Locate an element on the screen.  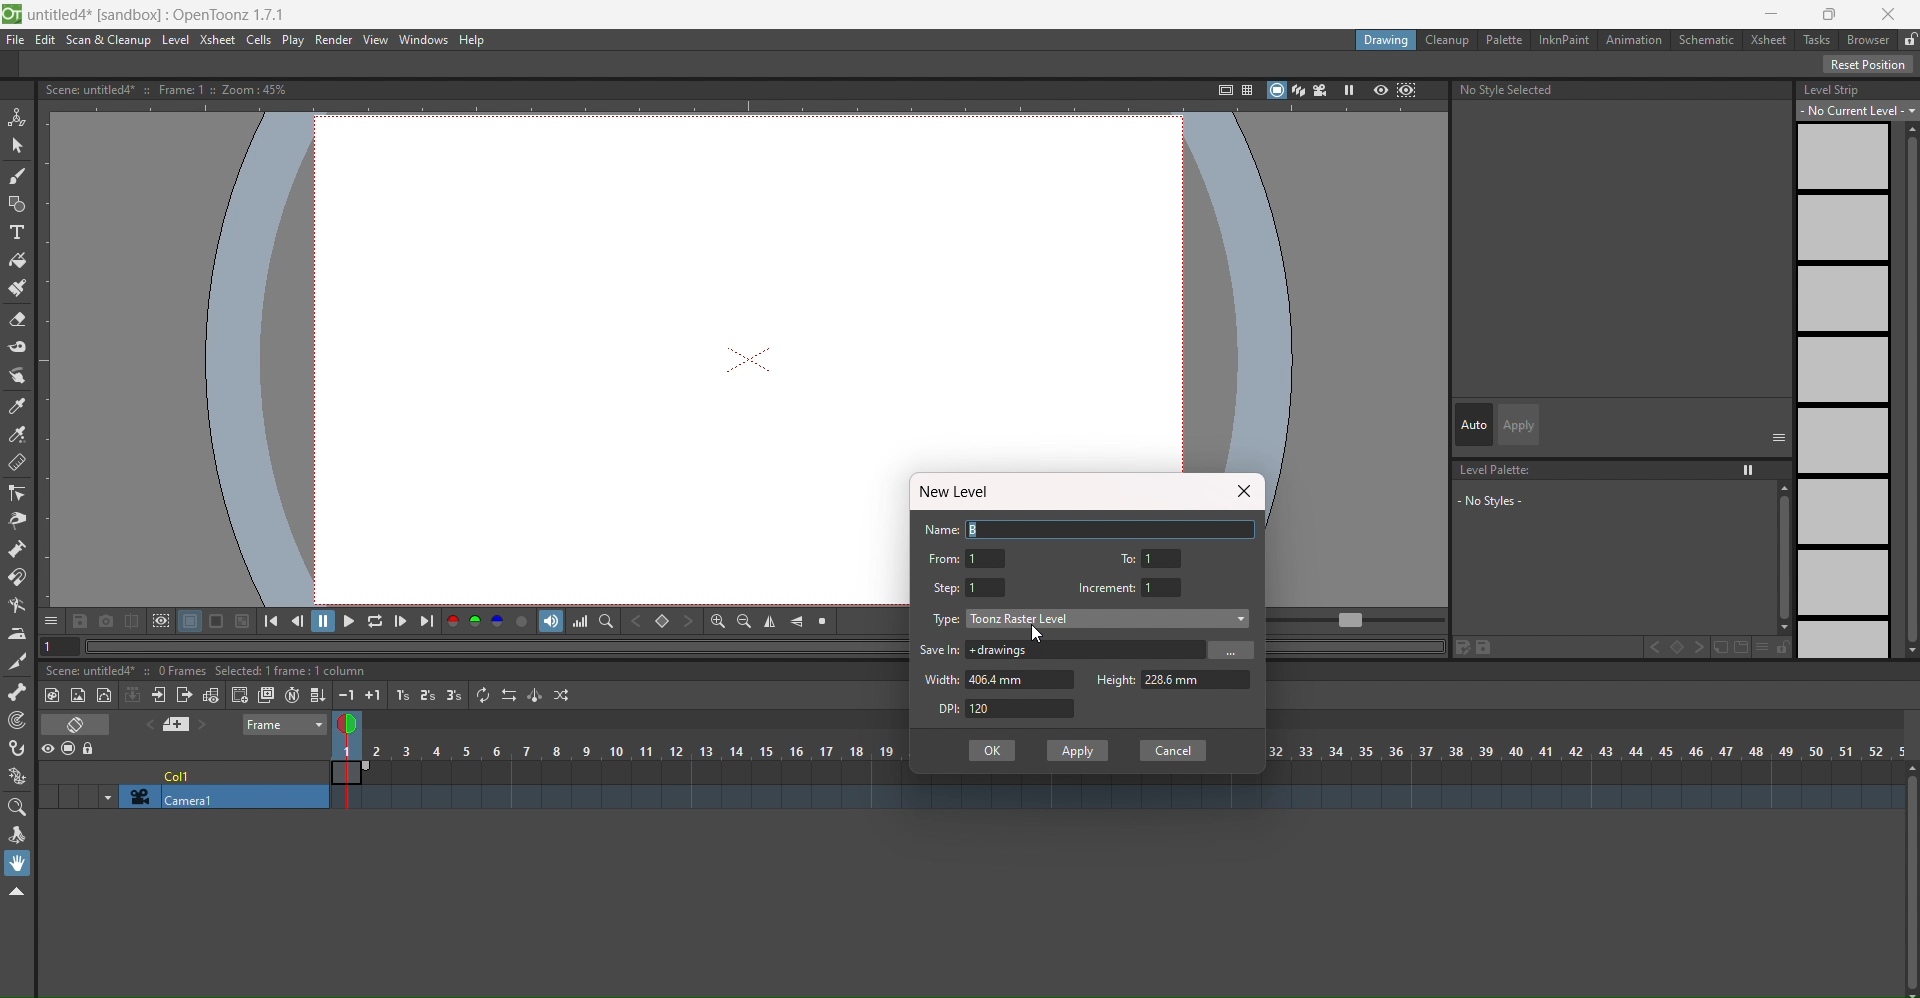
RGB channel is located at coordinates (475, 621).